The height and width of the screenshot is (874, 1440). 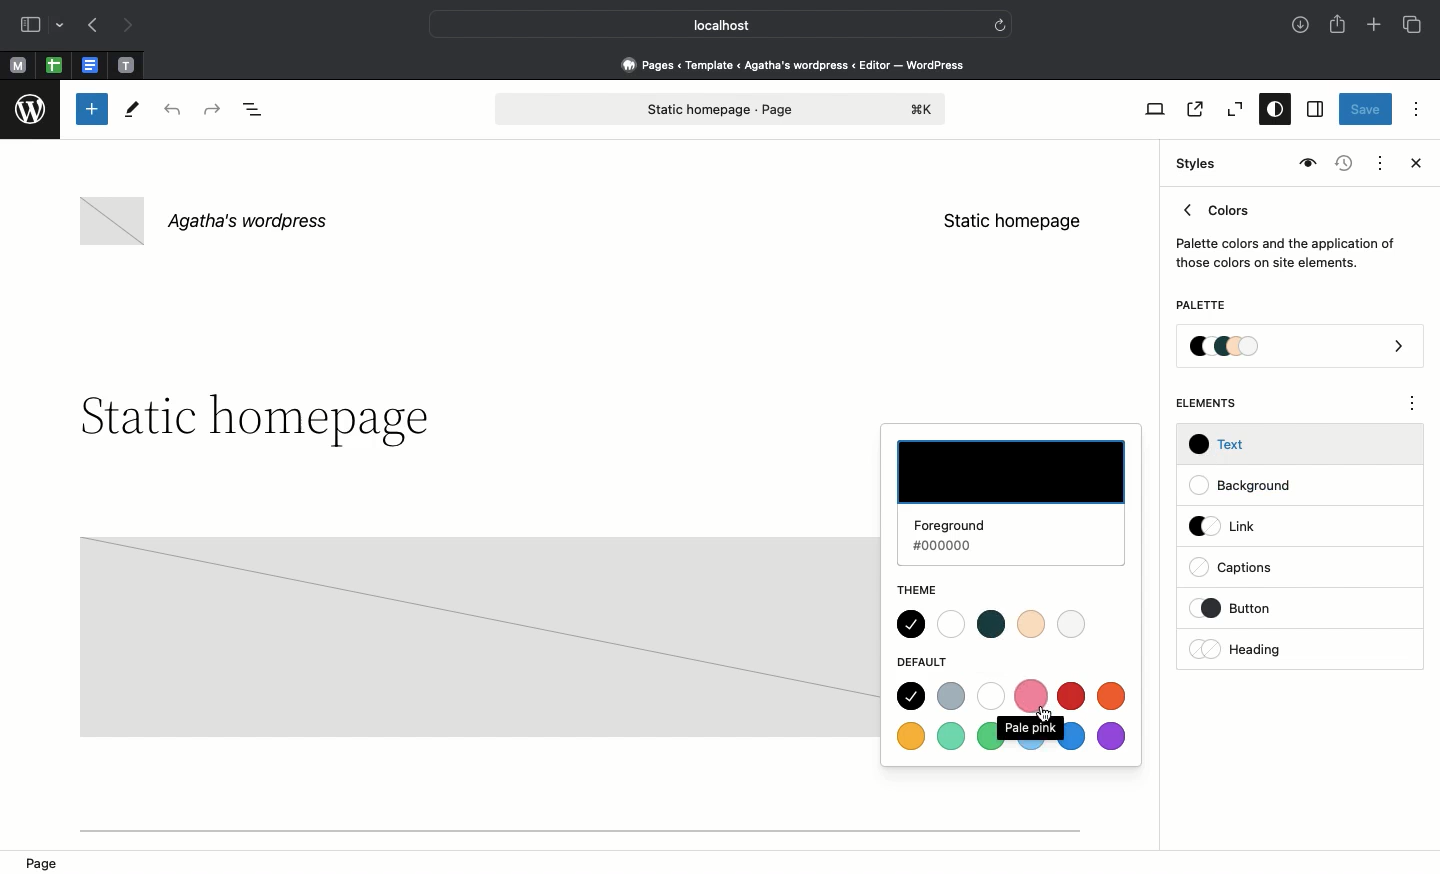 What do you see at coordinates (1192, 164) in the screenshot?
I see `Styles` at bounding box center [1192, 164].